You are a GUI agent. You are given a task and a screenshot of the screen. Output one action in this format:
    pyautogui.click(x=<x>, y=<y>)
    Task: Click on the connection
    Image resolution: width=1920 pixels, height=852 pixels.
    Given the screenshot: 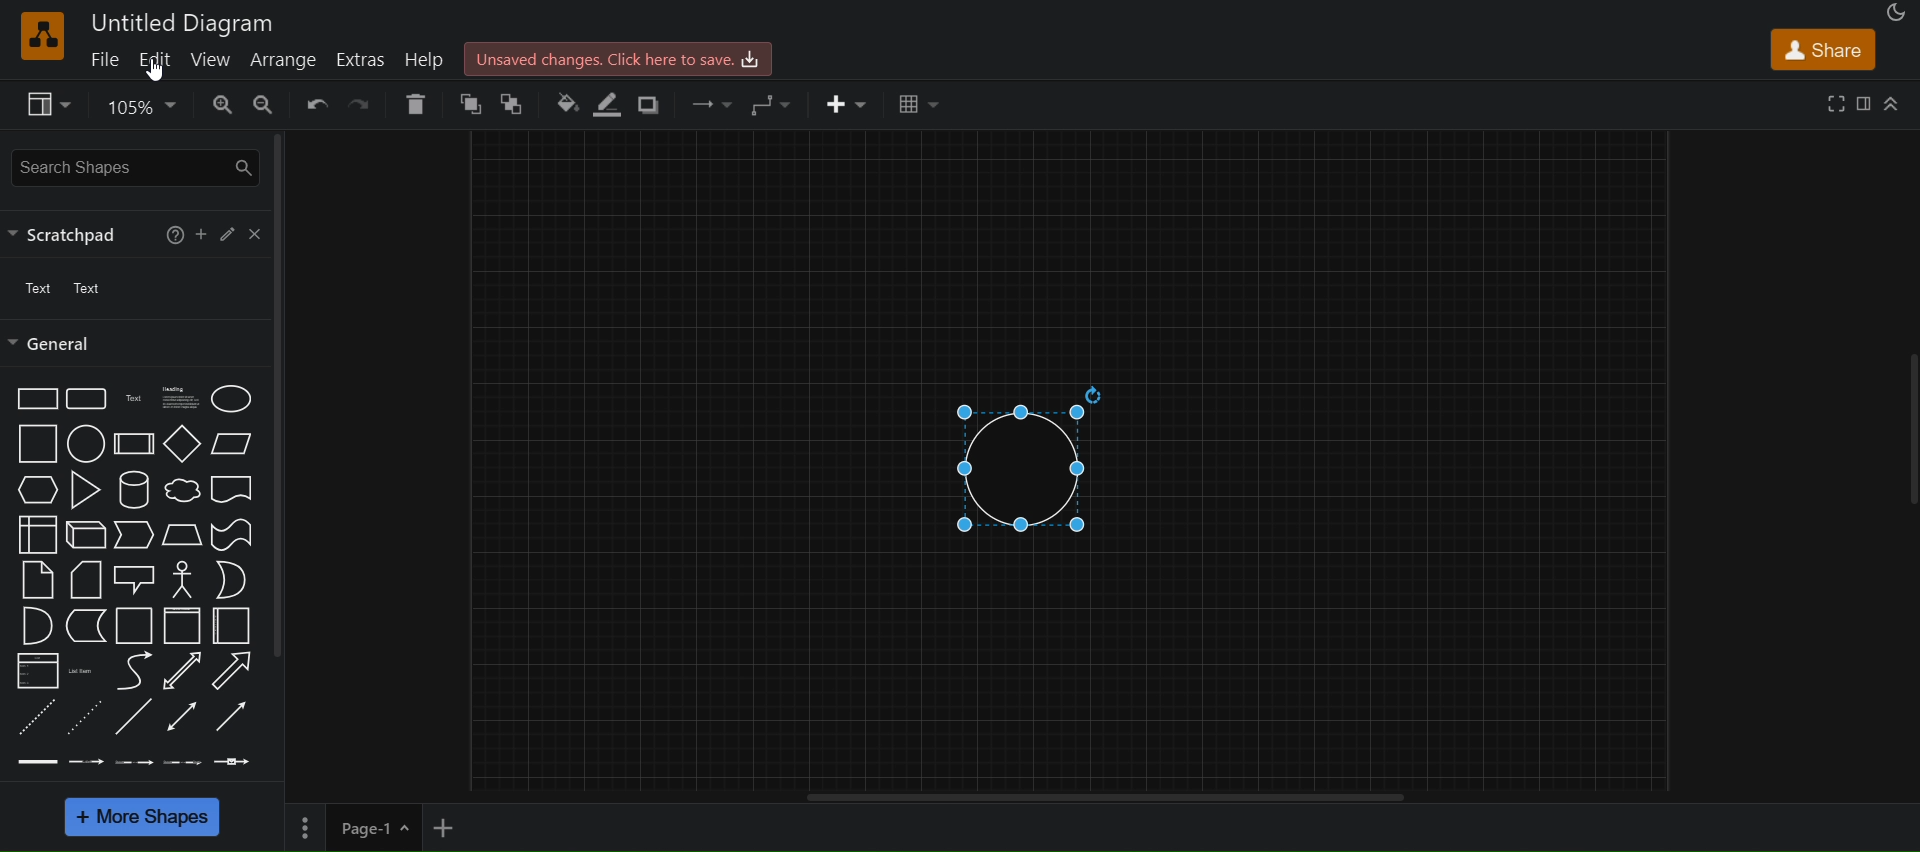 What is the action you would take?
    pyautogui.click(x=712, y=104)
    